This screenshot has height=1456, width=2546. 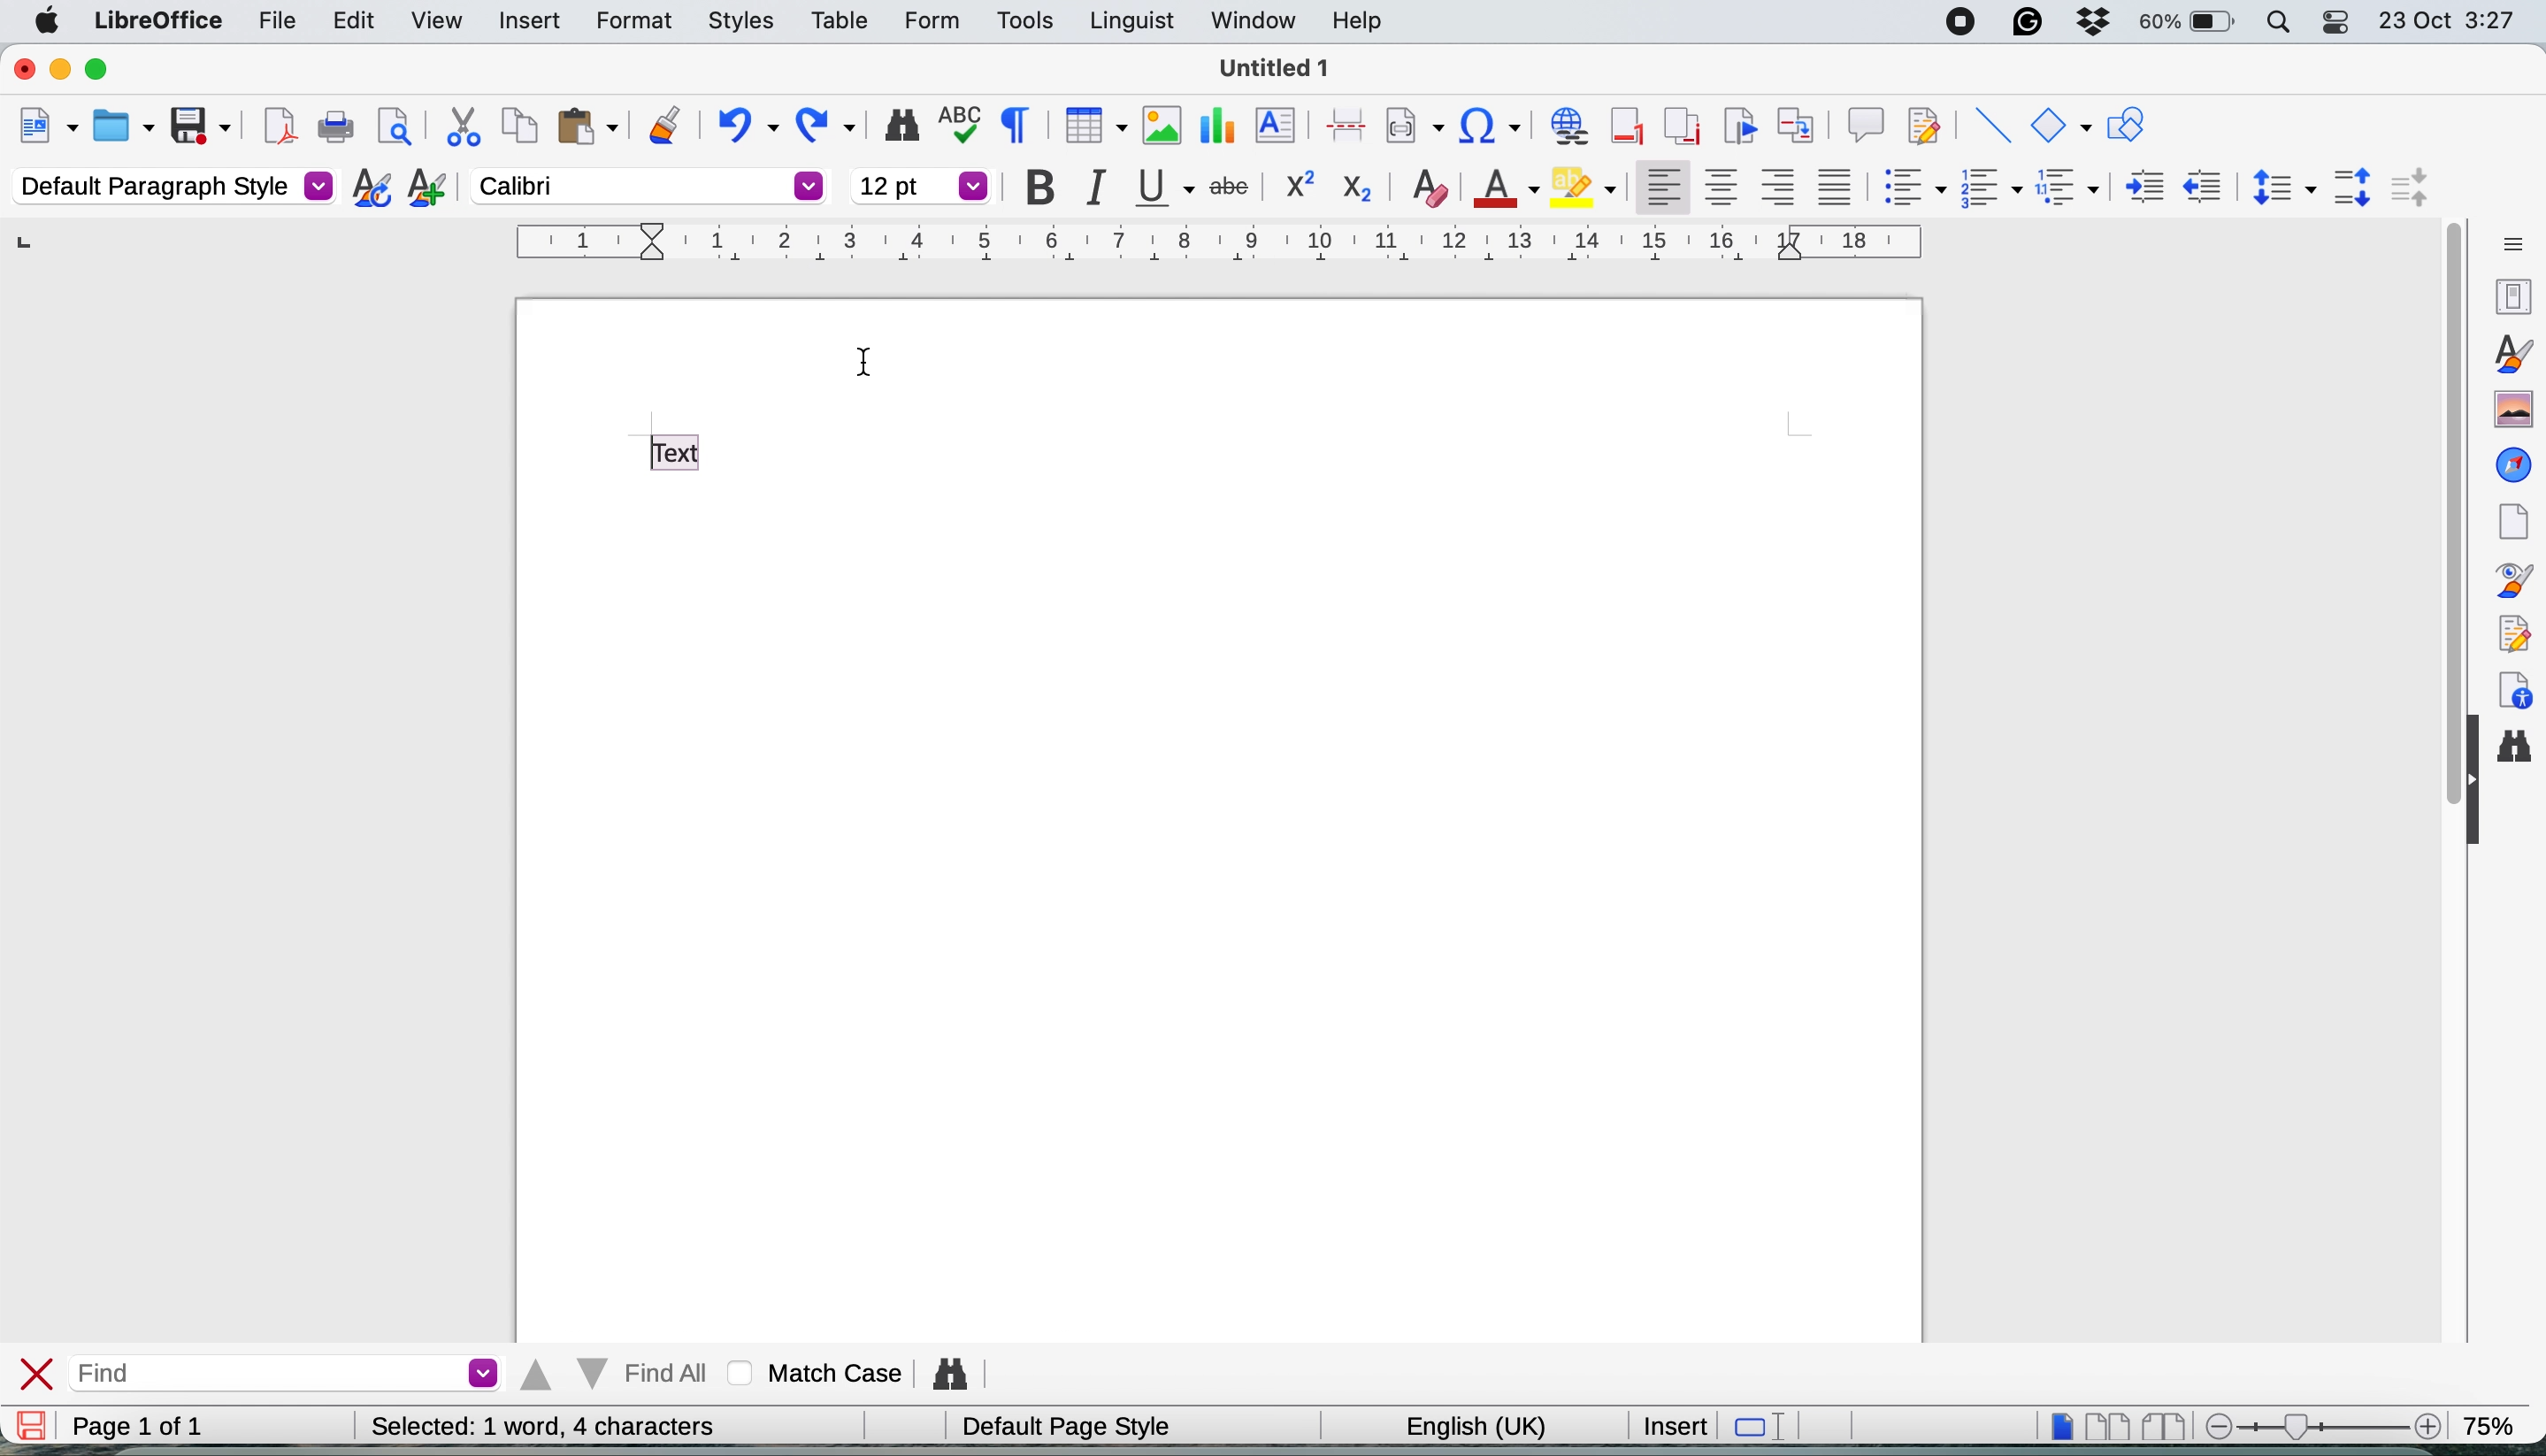 I want to click on maximise, so click(x=108, y=72).